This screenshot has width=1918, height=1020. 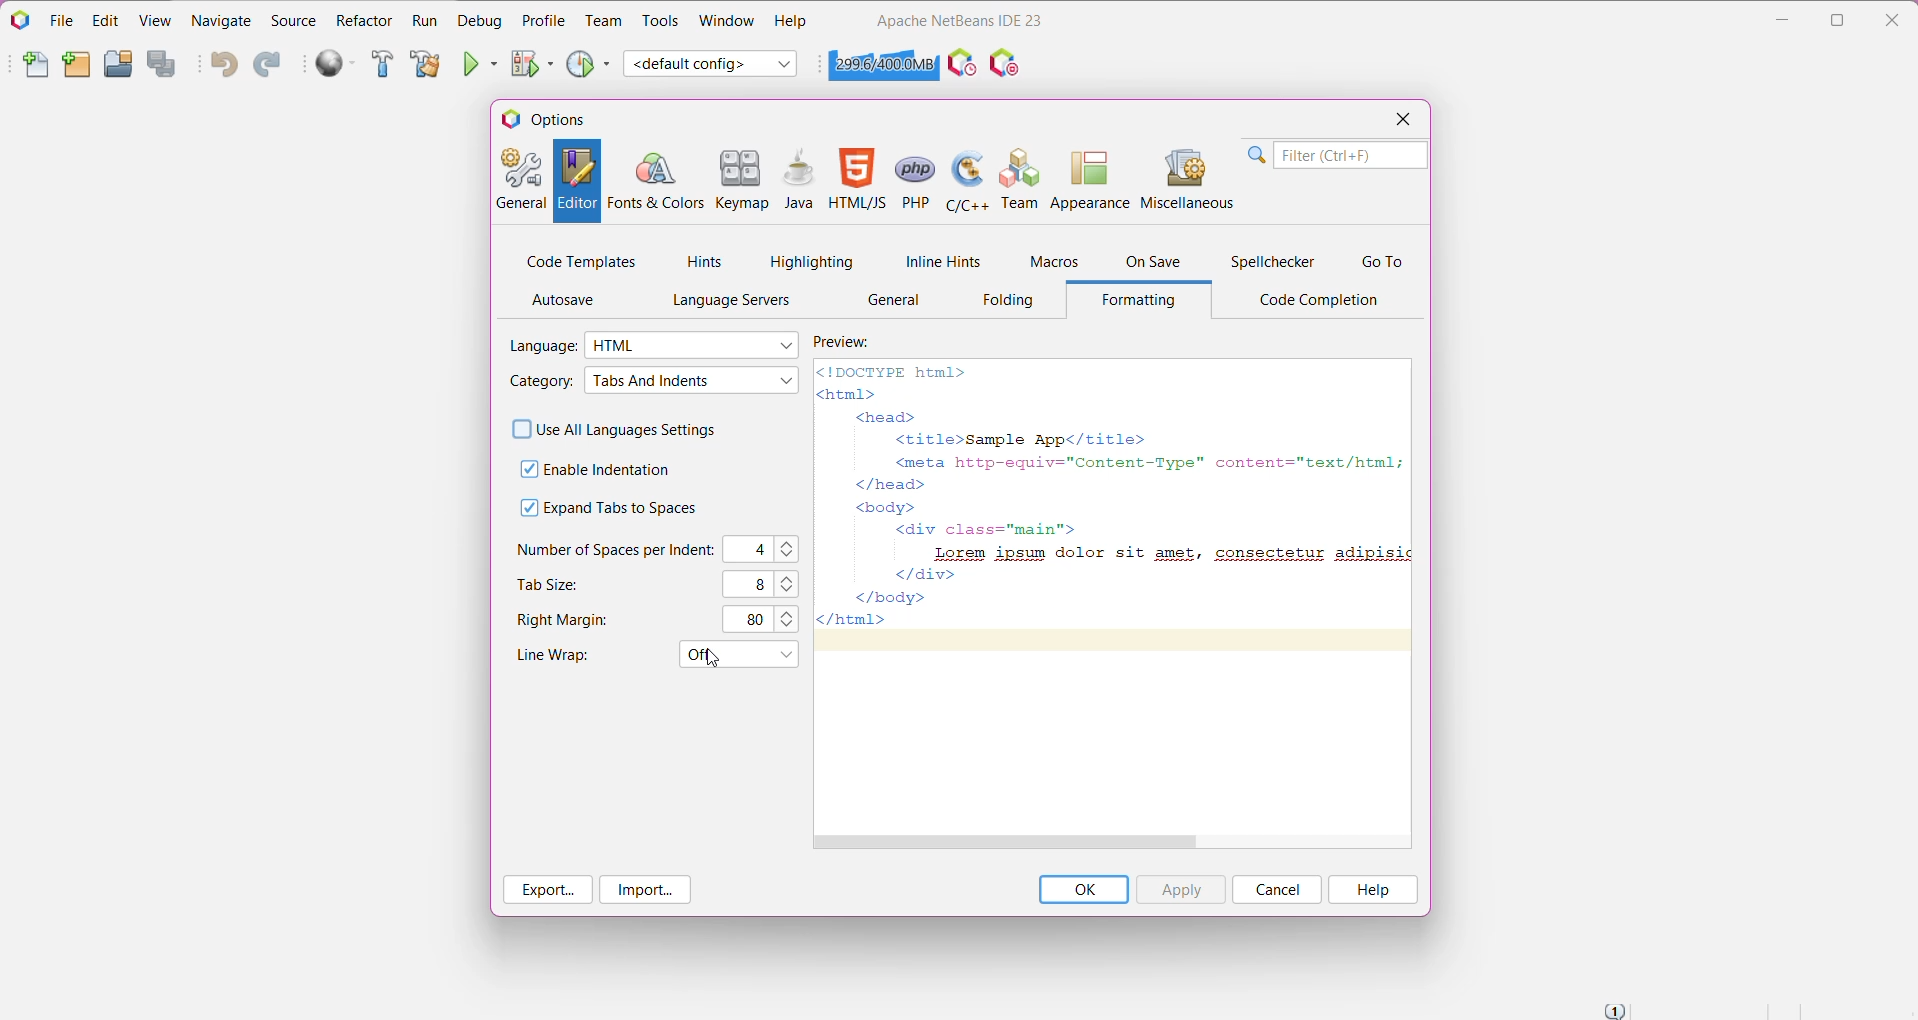 What do you see at coordinates (1007, 62) in the screenshot?
I see `I/O Checks` at bounding box center [1007, 62].